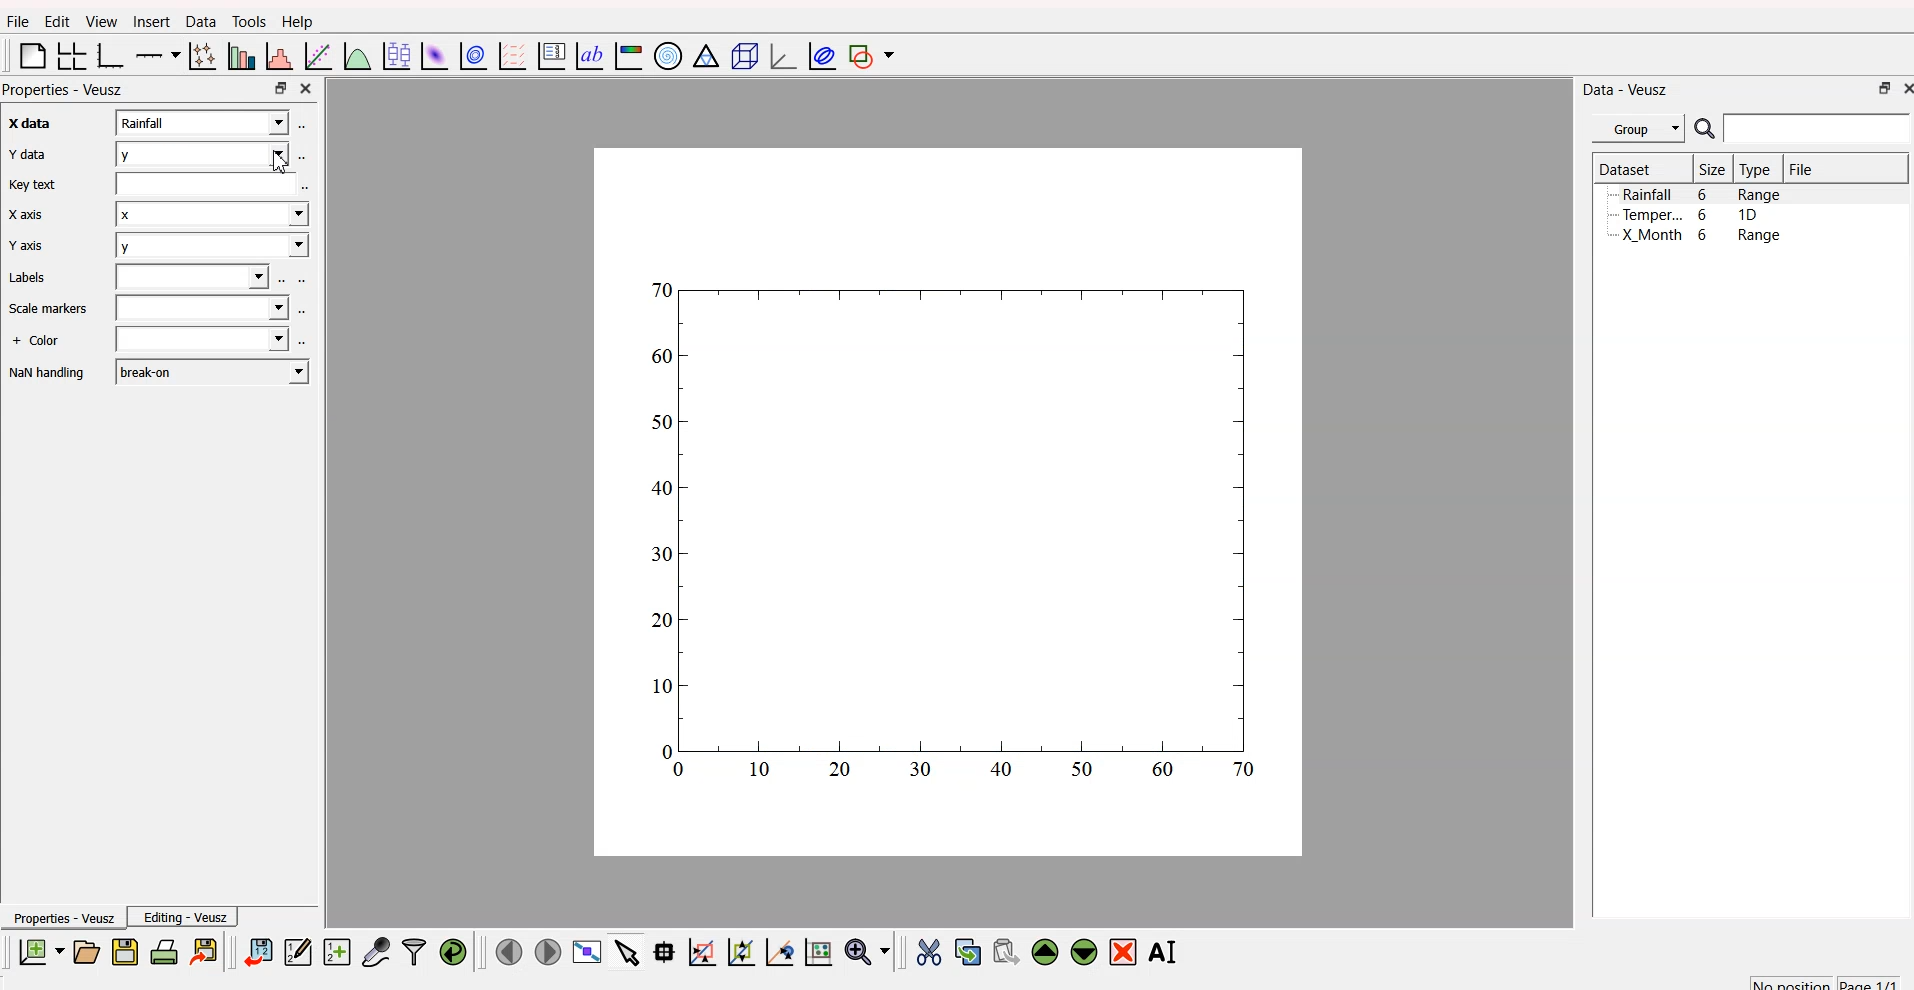  What do you see at coordinates (122, 951) in the screenshot?
I see `save a document` at bounding box center [122, 951].